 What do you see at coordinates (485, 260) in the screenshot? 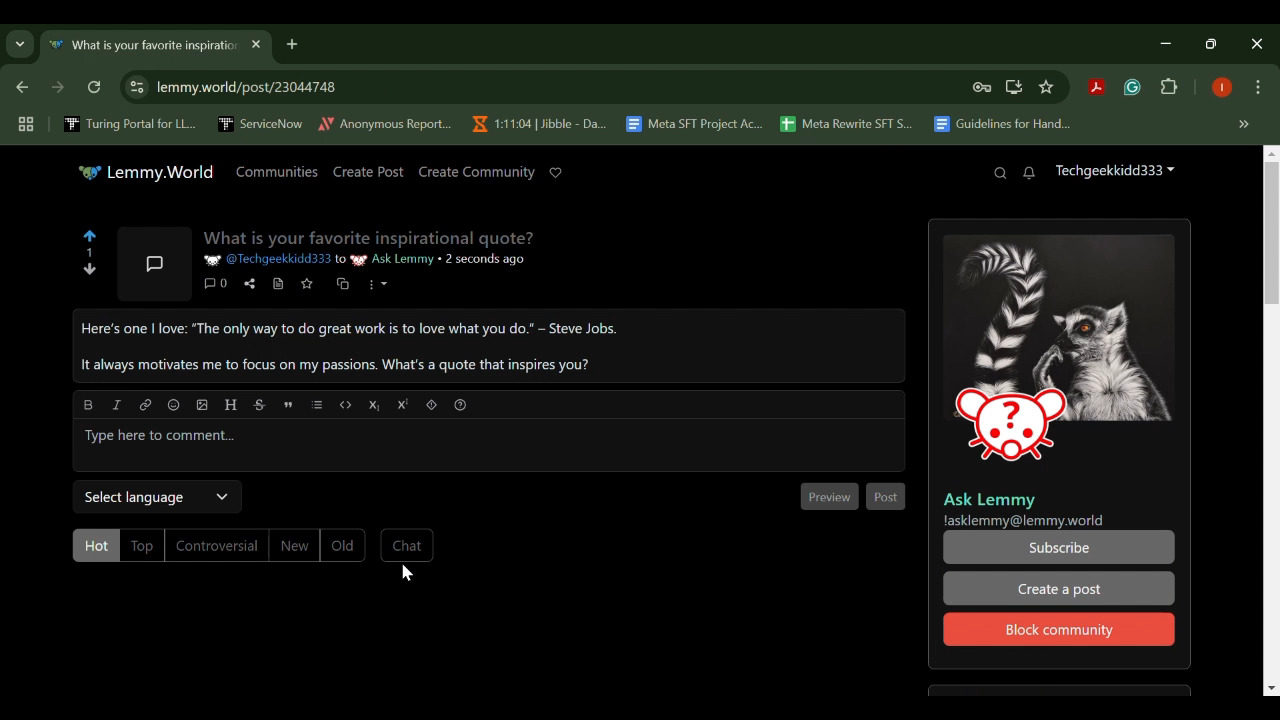
I see `2 seconds ago` at bounding box center [485, 260].